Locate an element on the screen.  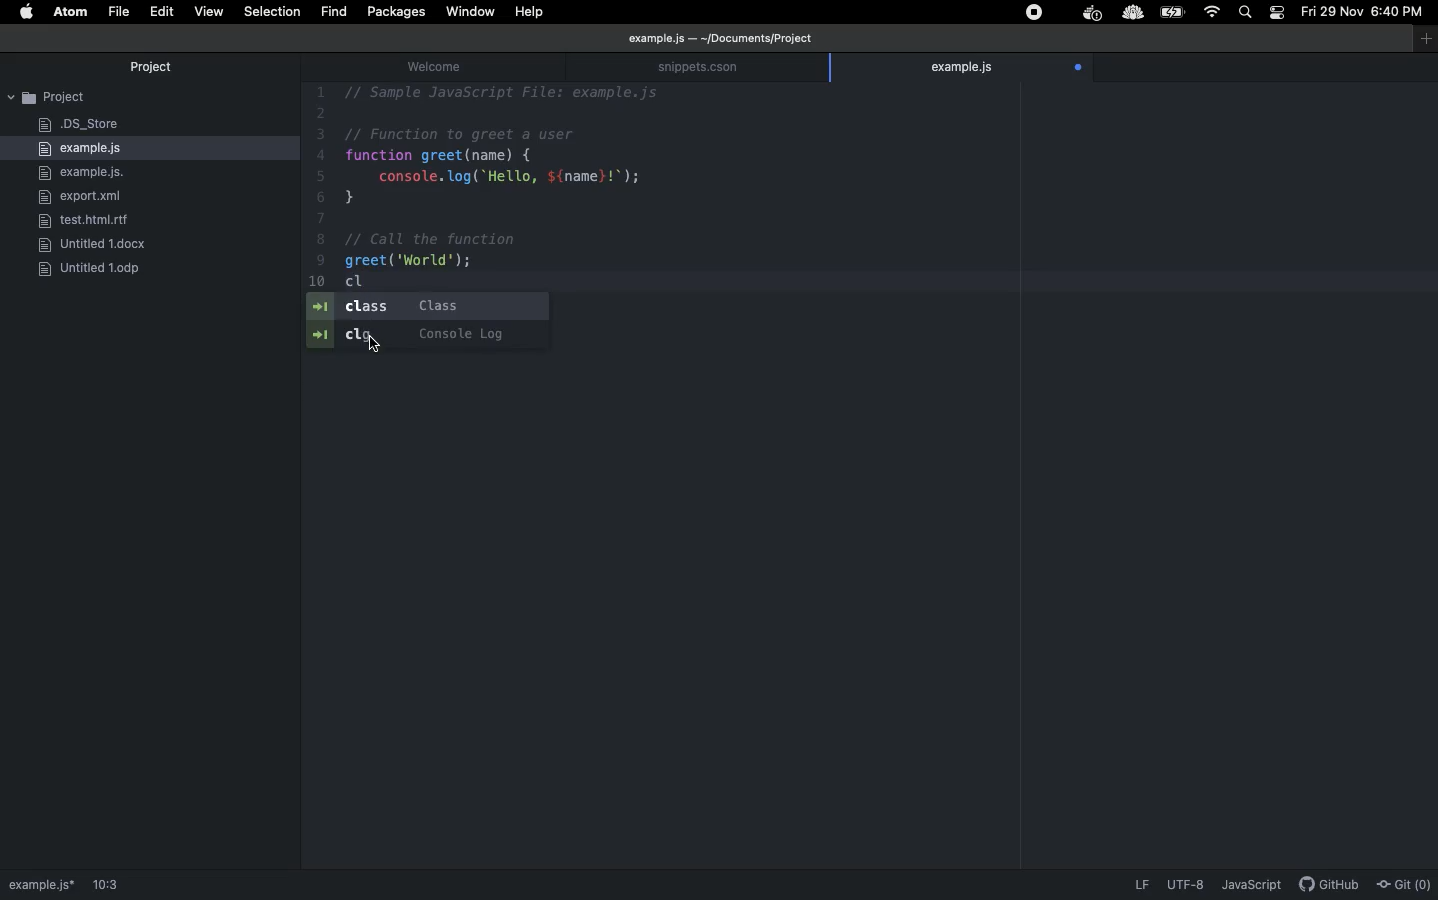
description is located at coordinates (1191, 887).